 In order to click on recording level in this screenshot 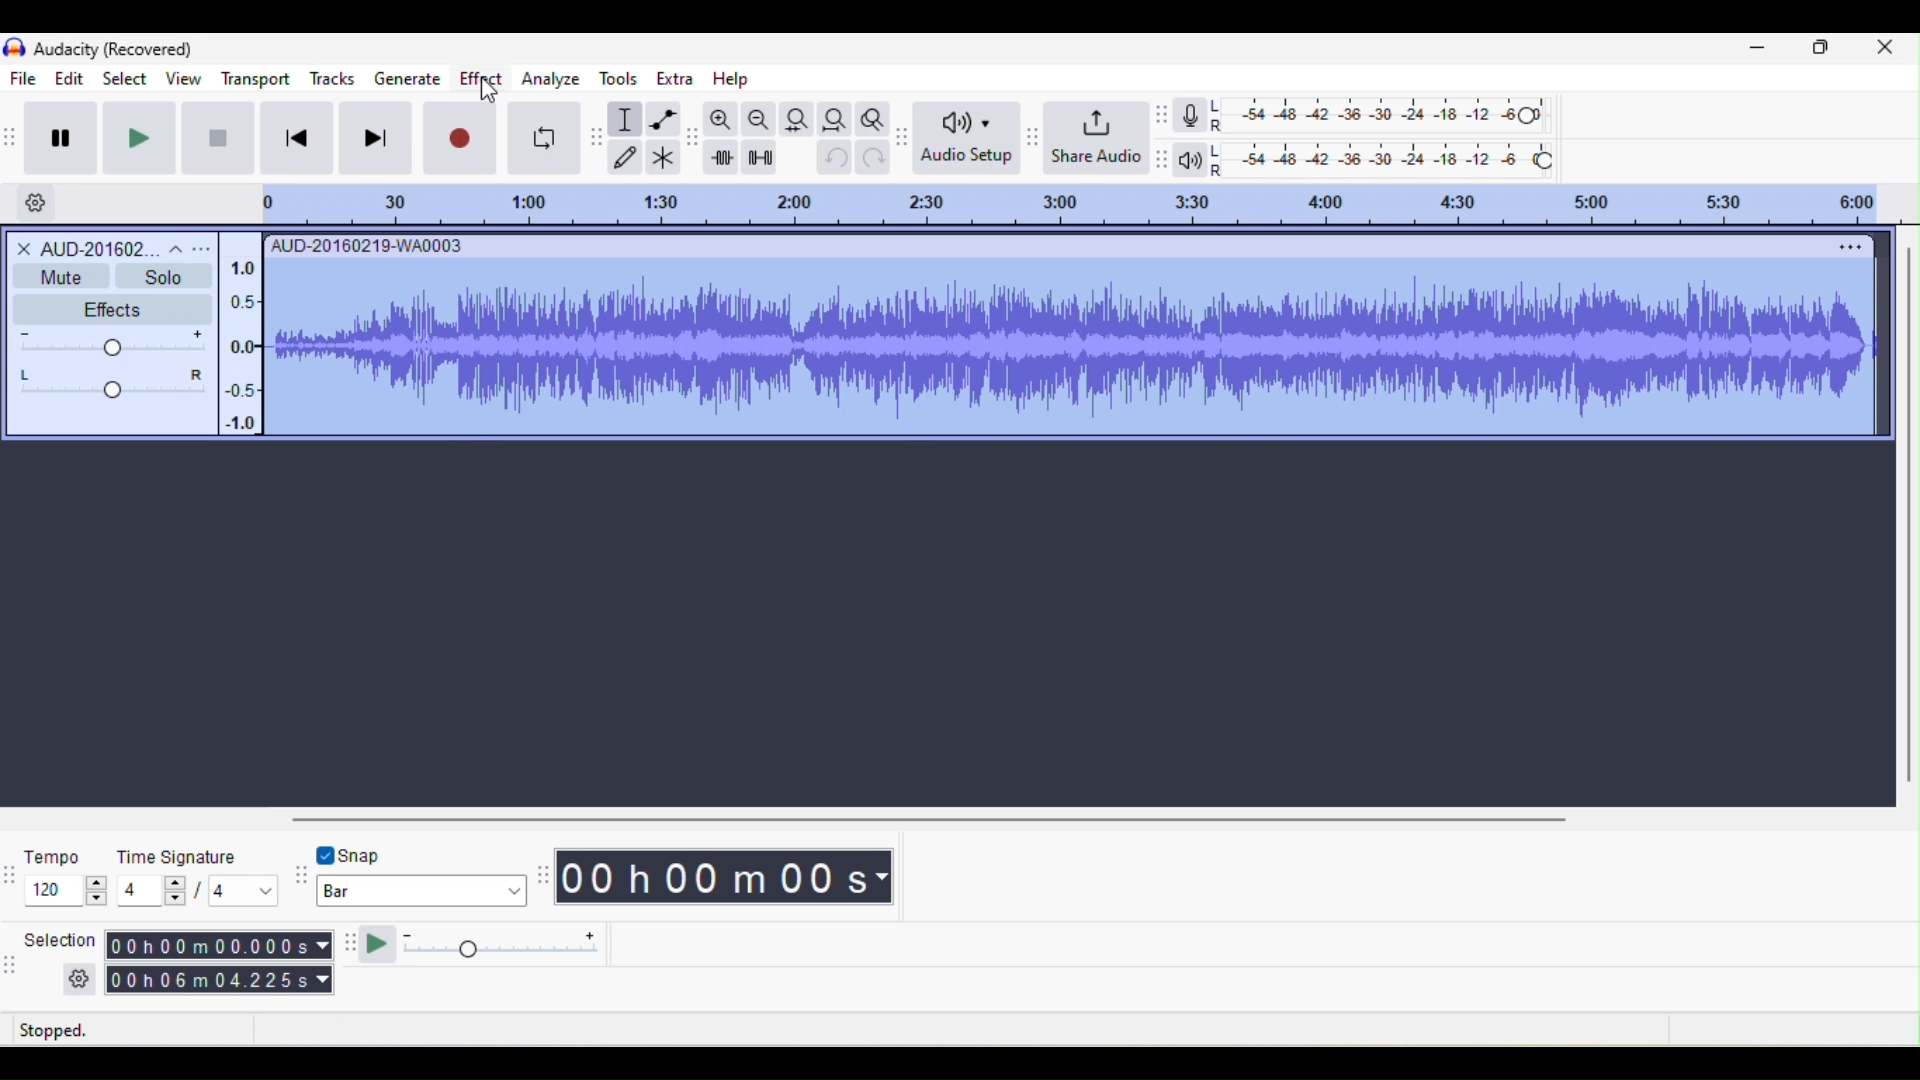, I will do `click(1381, 113)`.